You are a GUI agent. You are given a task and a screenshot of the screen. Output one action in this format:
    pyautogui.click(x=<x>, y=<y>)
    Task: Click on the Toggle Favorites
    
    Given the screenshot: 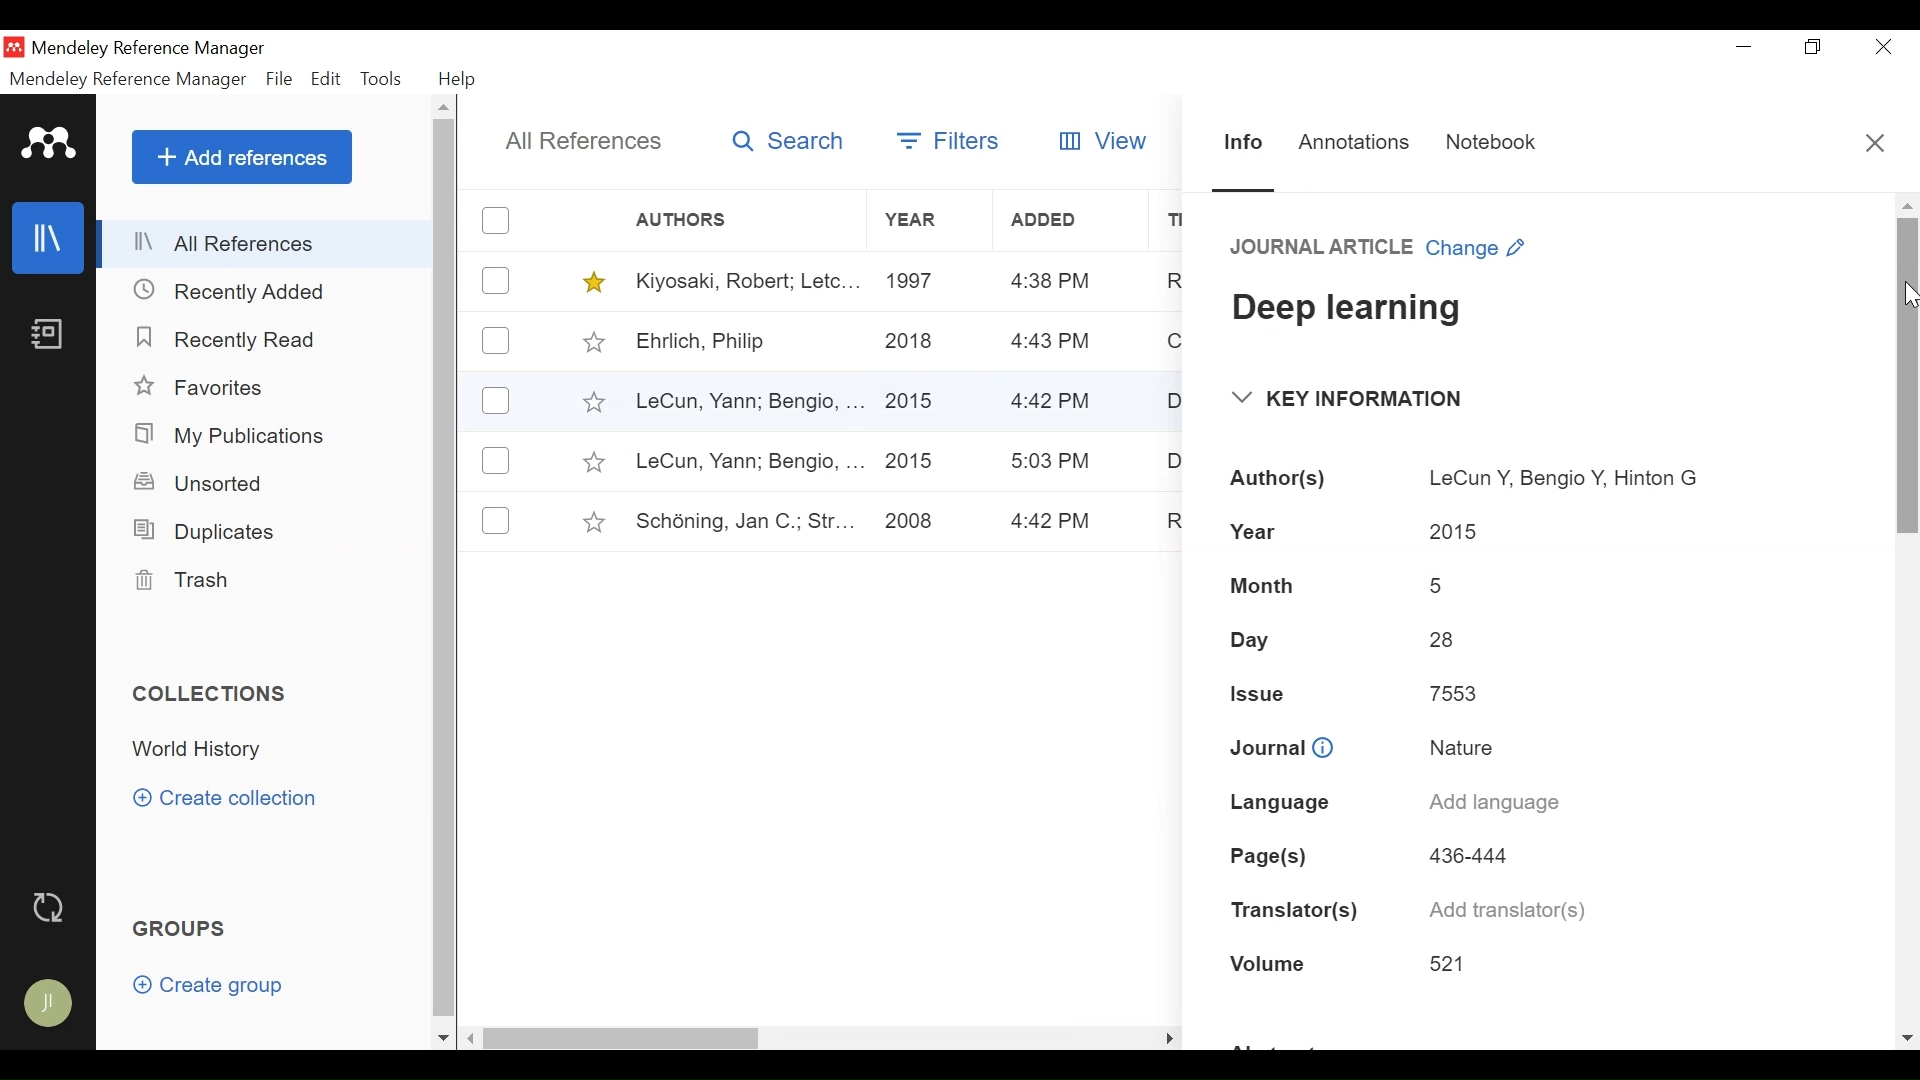 What is the action you would take?
    pyautogui.click(x=594, y=522)
    